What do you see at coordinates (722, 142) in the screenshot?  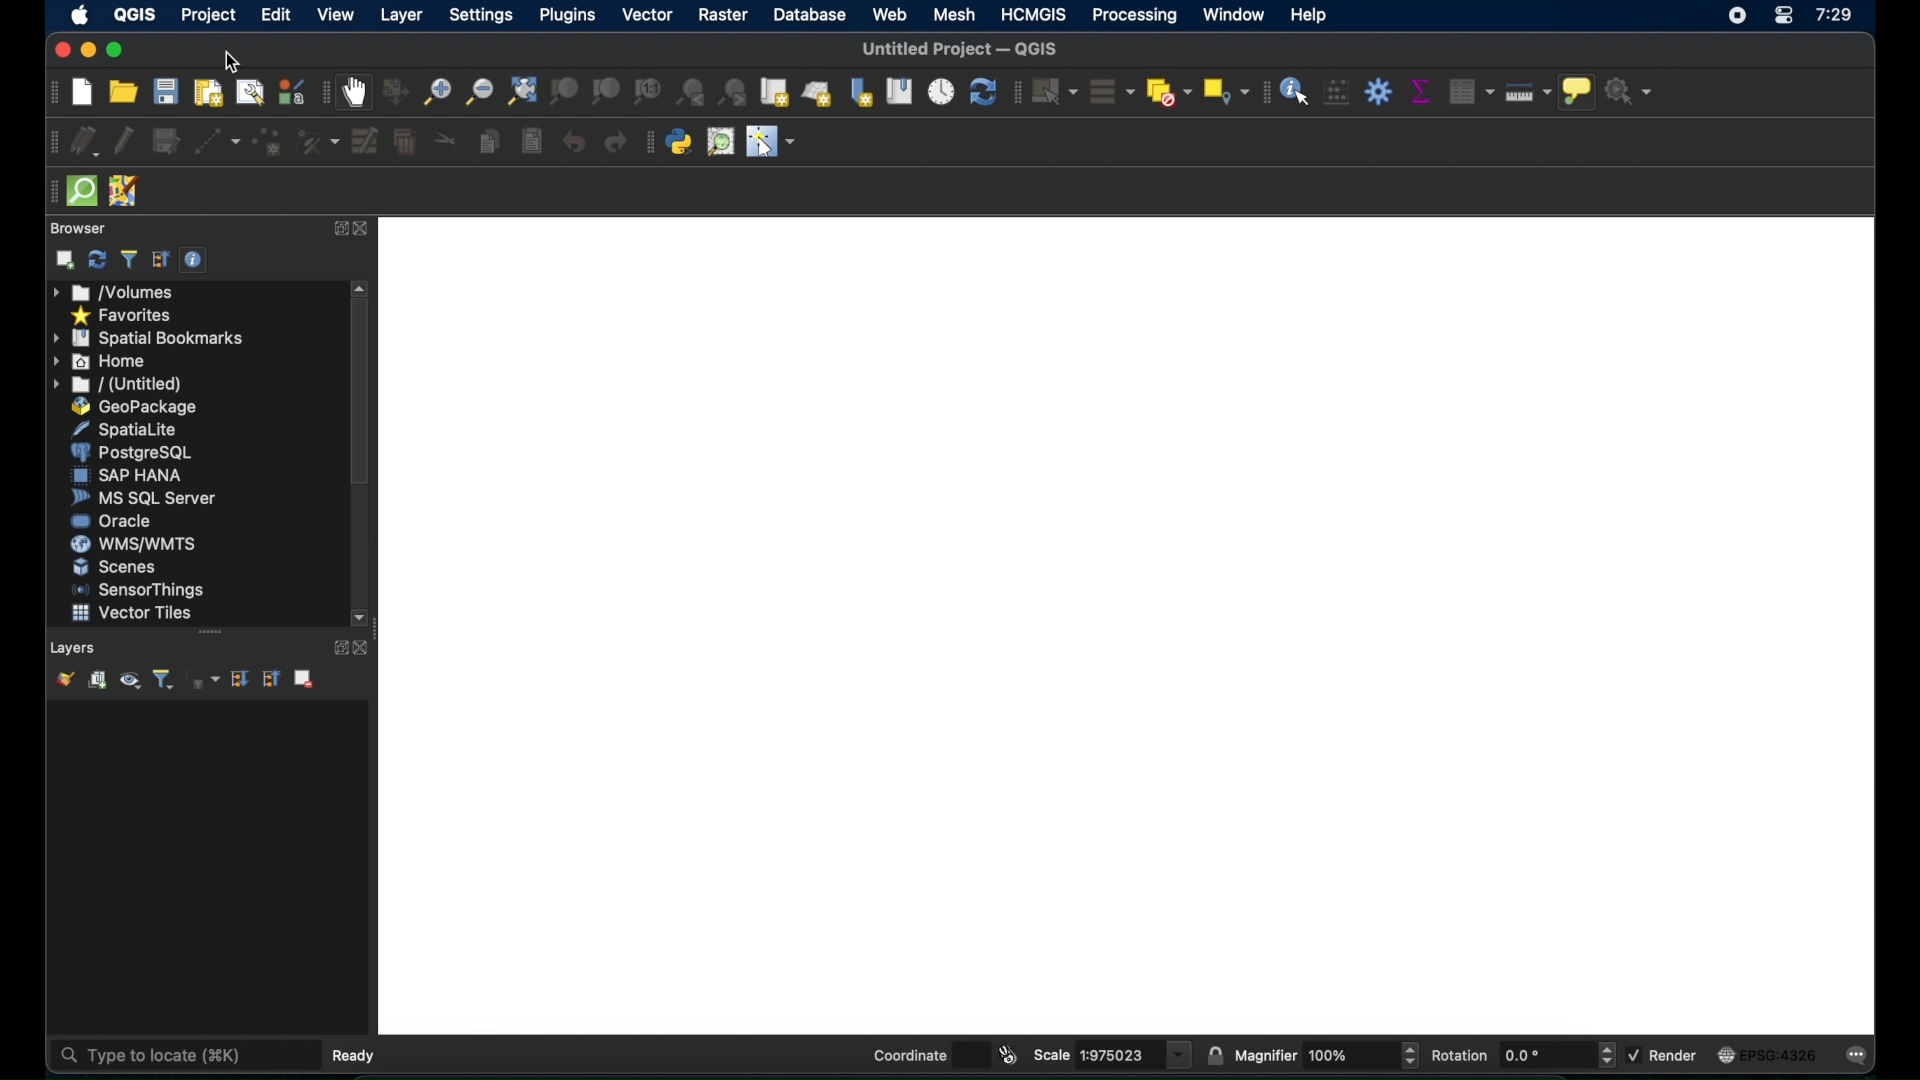 I see `osm place search` at bounding box center [722, 142].